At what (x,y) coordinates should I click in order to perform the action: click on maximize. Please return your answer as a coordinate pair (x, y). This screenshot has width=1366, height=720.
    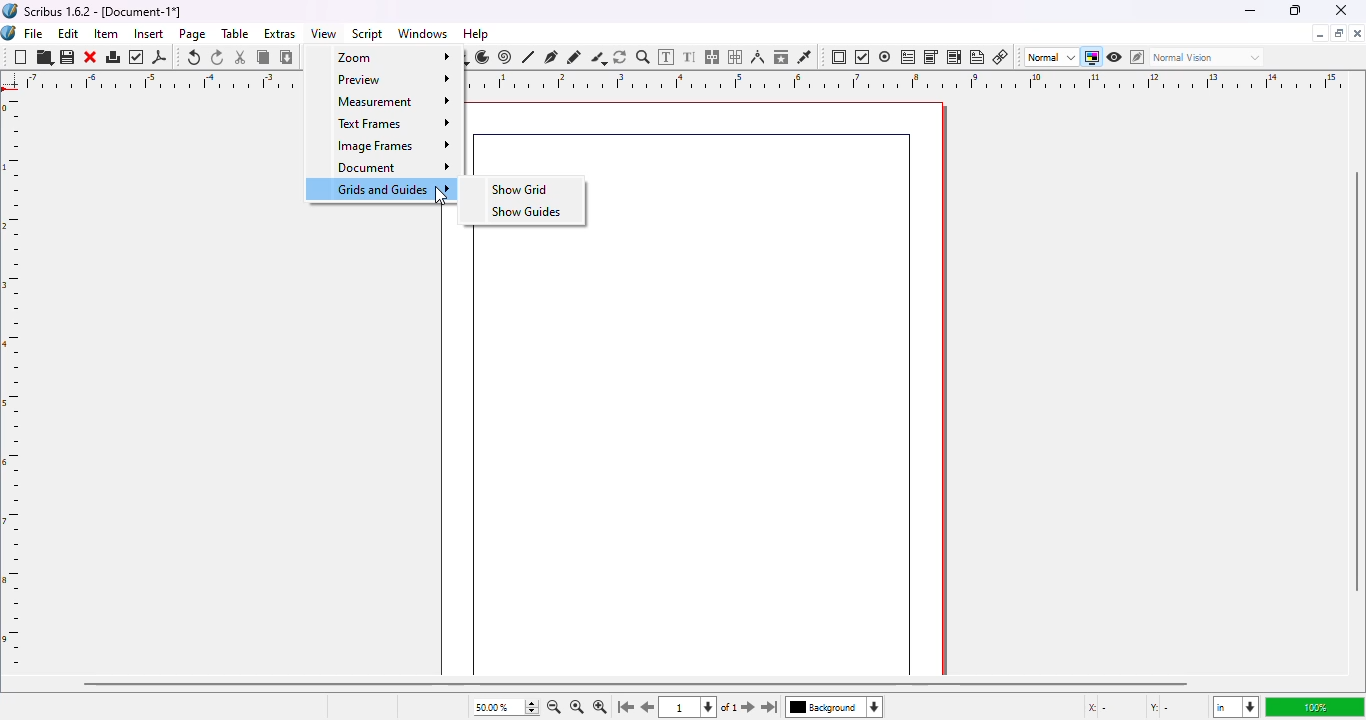
    Looking at the image, I should click on (1339, 33).